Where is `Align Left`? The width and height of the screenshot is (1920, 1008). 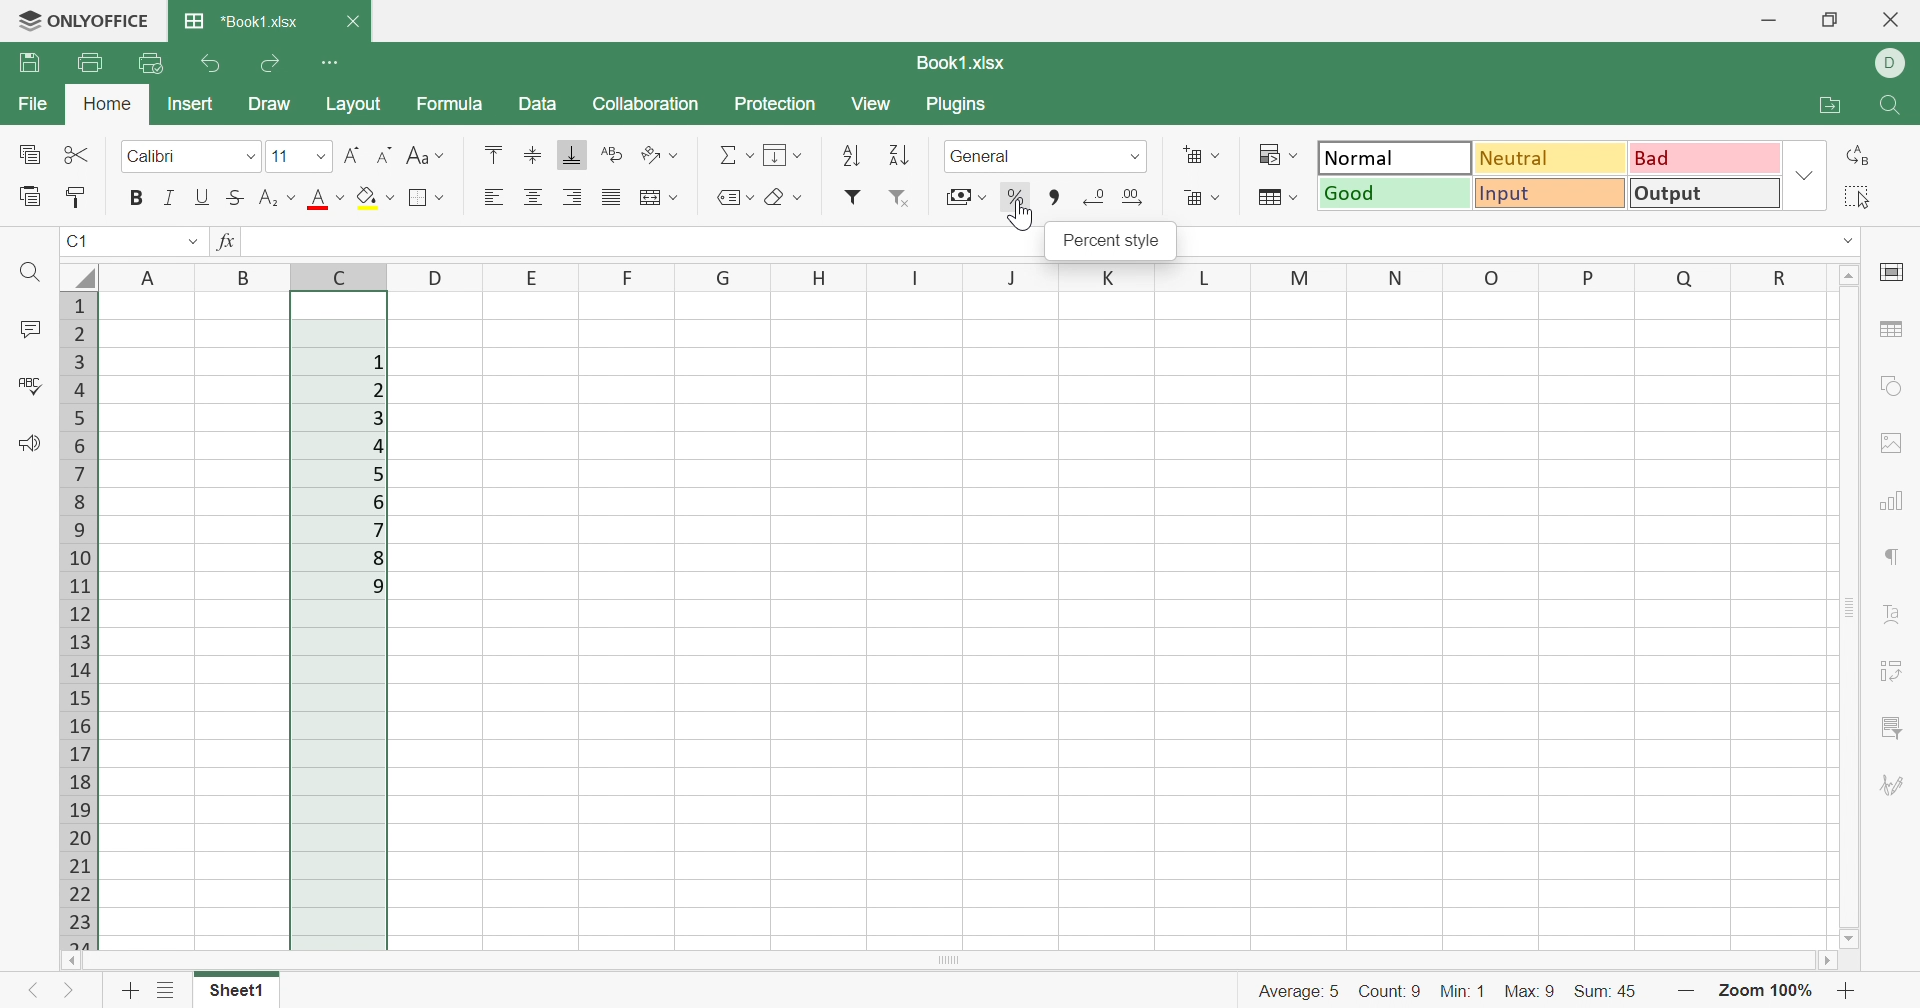 Align Left is located at coordinates (490, 196).